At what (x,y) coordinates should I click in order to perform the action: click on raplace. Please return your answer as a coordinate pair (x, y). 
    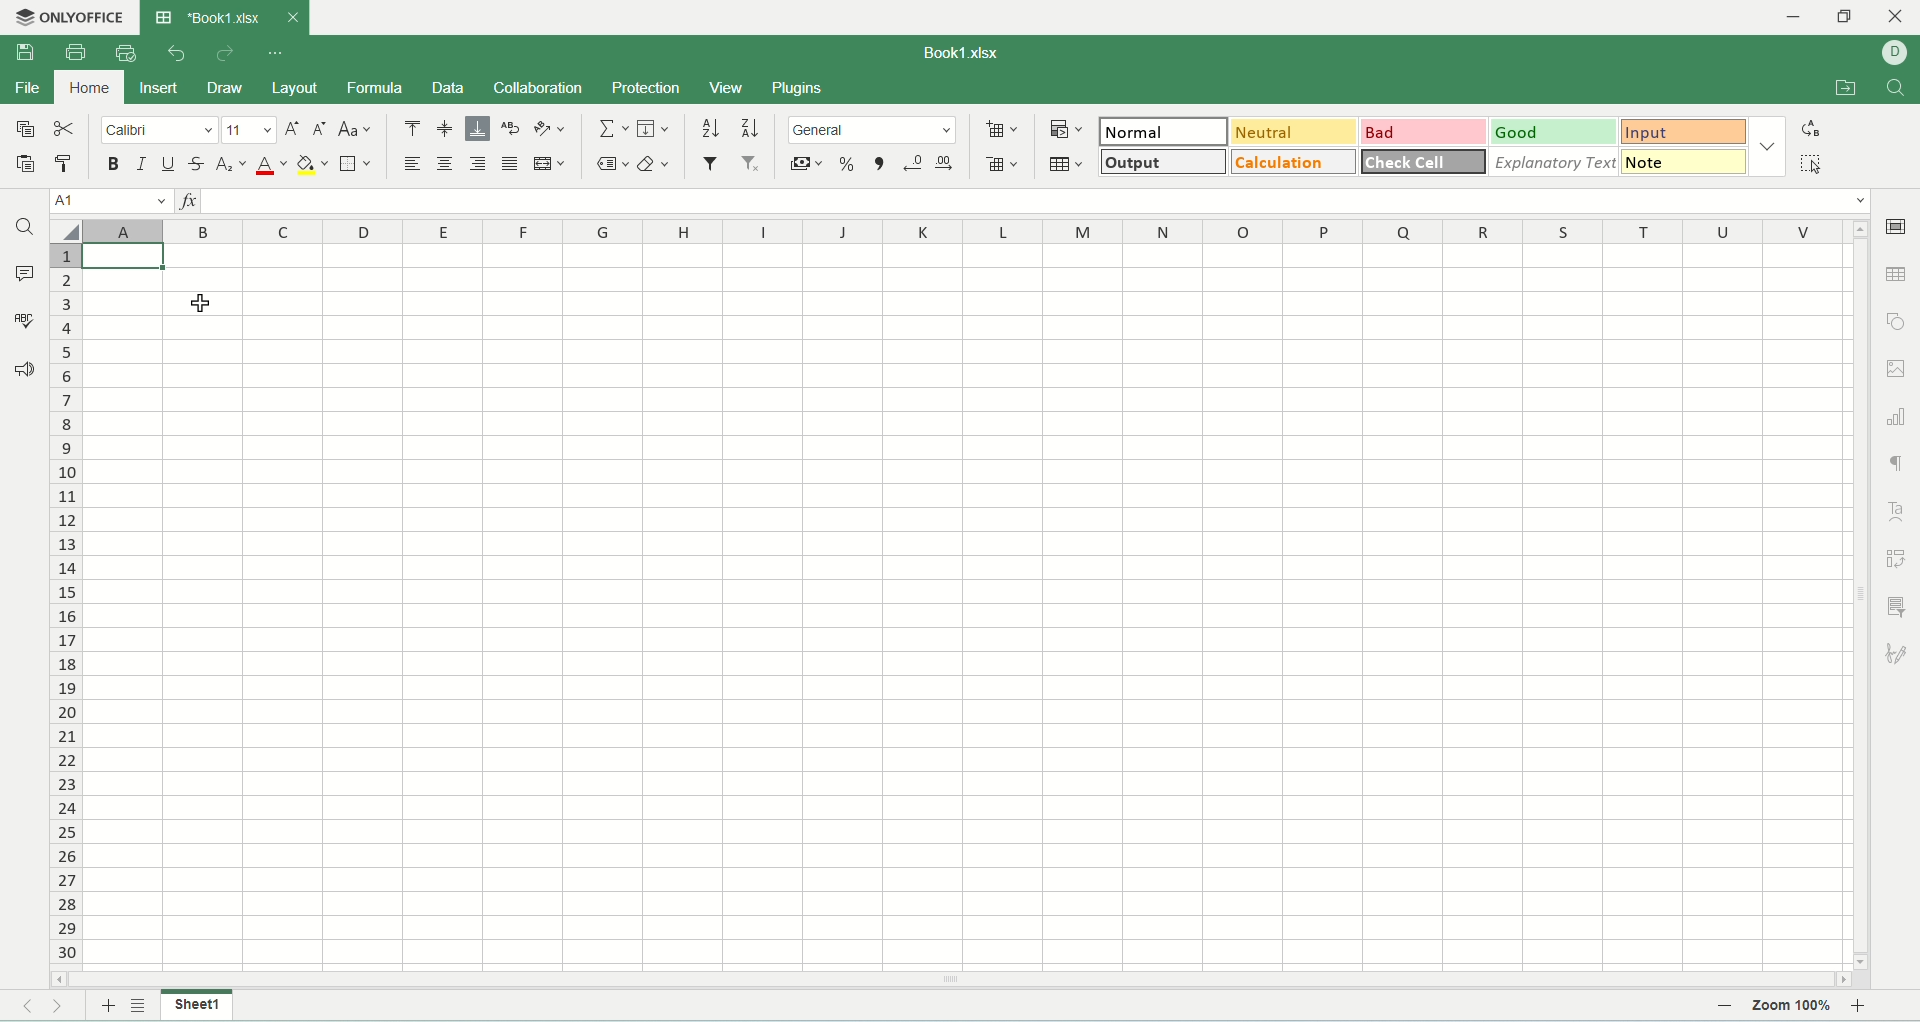
    Looking at the image, I should click on (1814, 128).